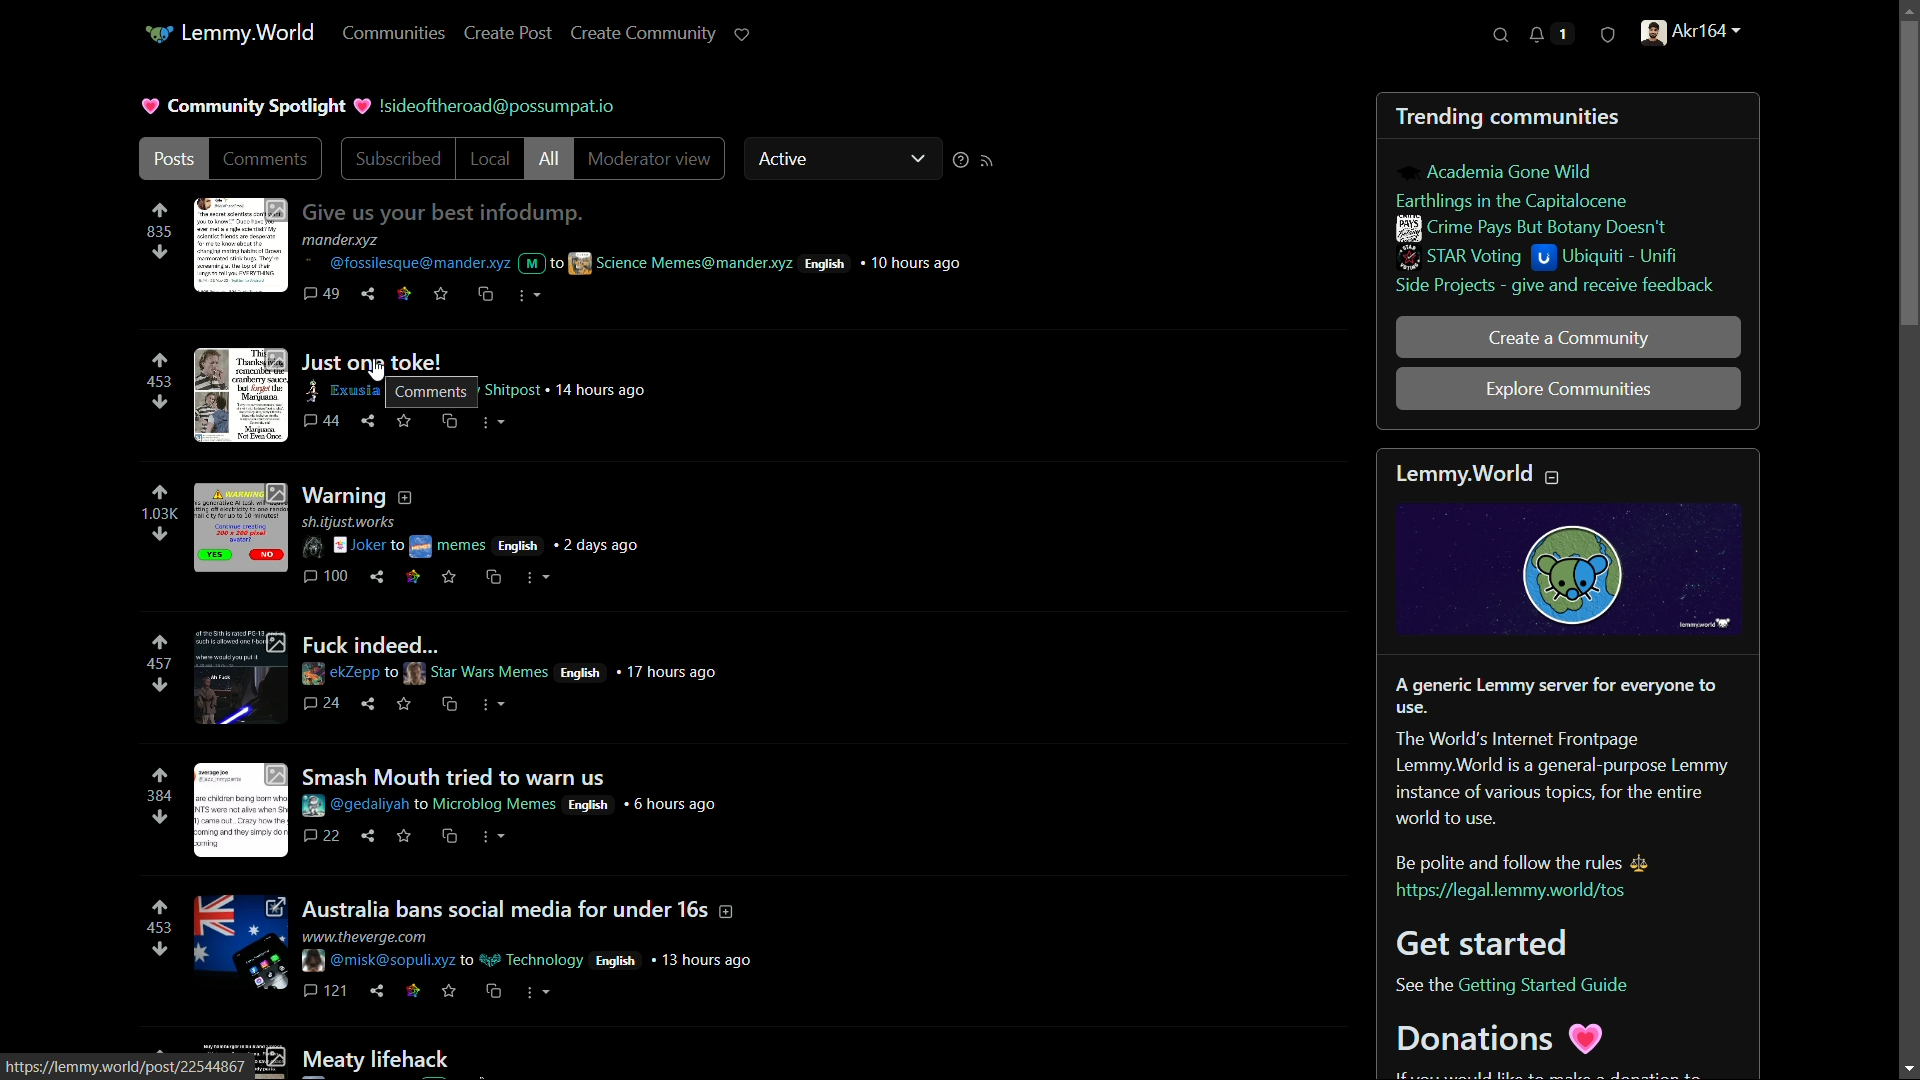  What do you see at coordinates (484, 295) in the screenshot?
I see `cross-post` at bounding box center [484, 295].